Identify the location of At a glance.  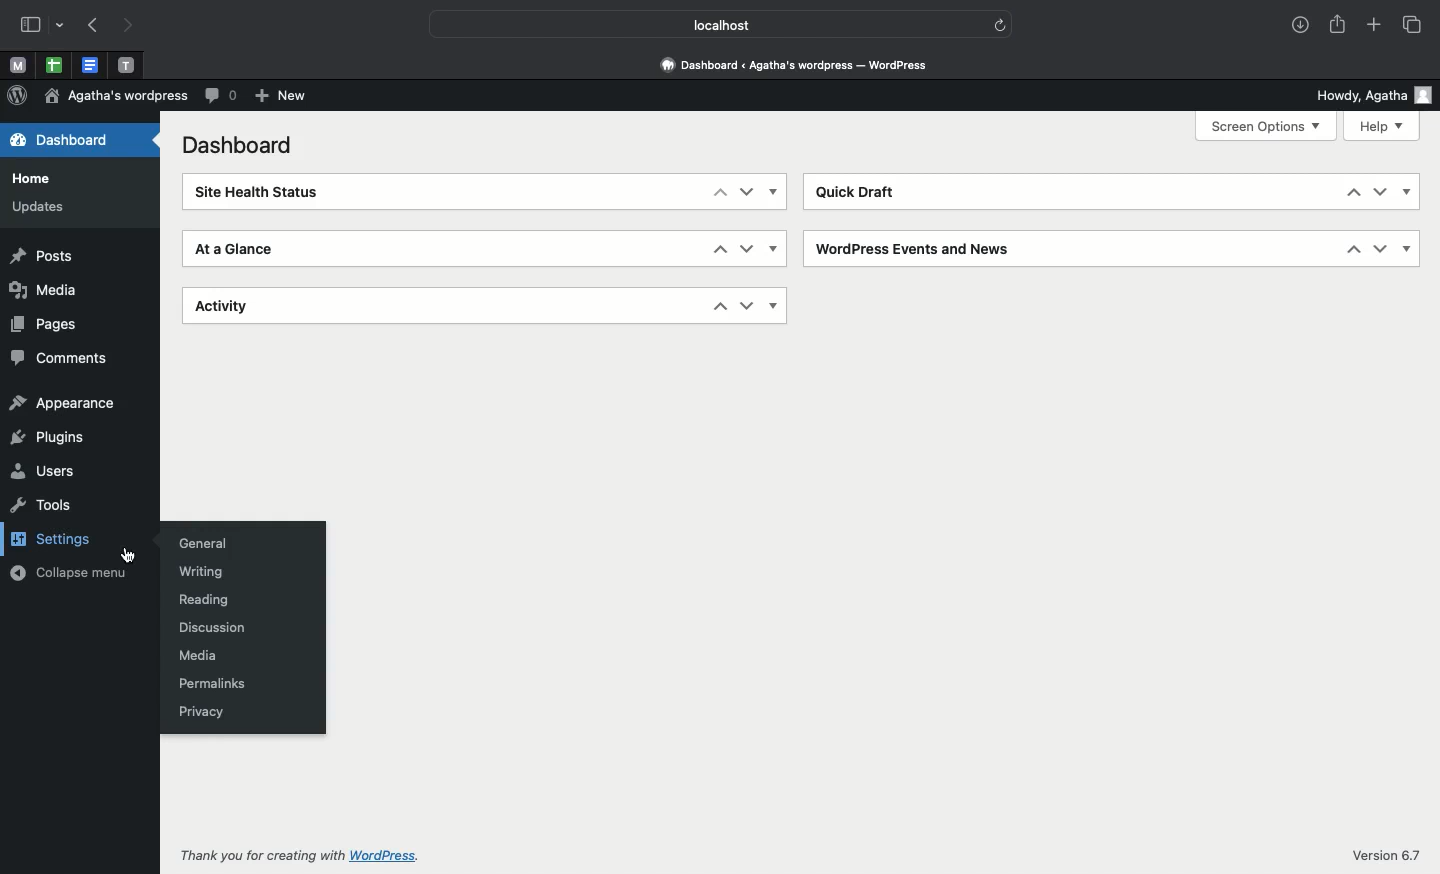
(235, 250).